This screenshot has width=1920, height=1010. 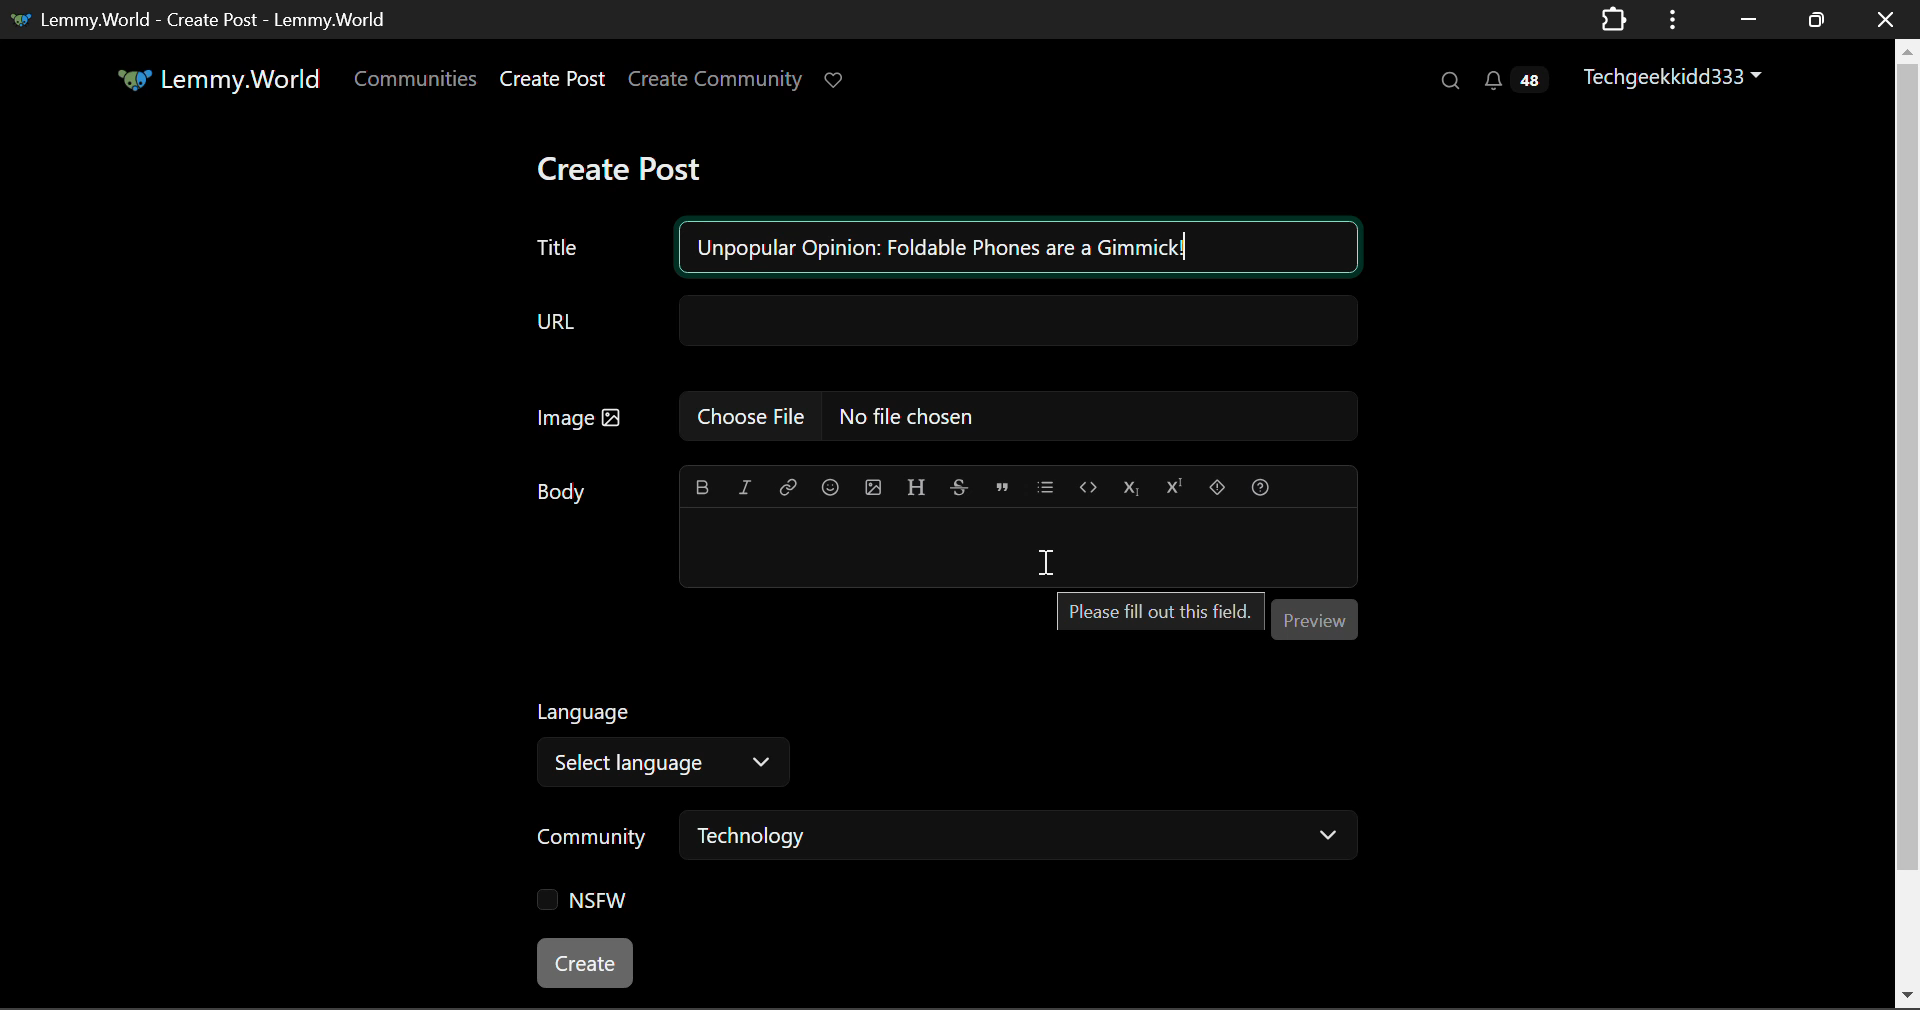 What do you see at coordinates (704, 483) in the screenshot?
I see `bold` at bounding box center [704, 483].